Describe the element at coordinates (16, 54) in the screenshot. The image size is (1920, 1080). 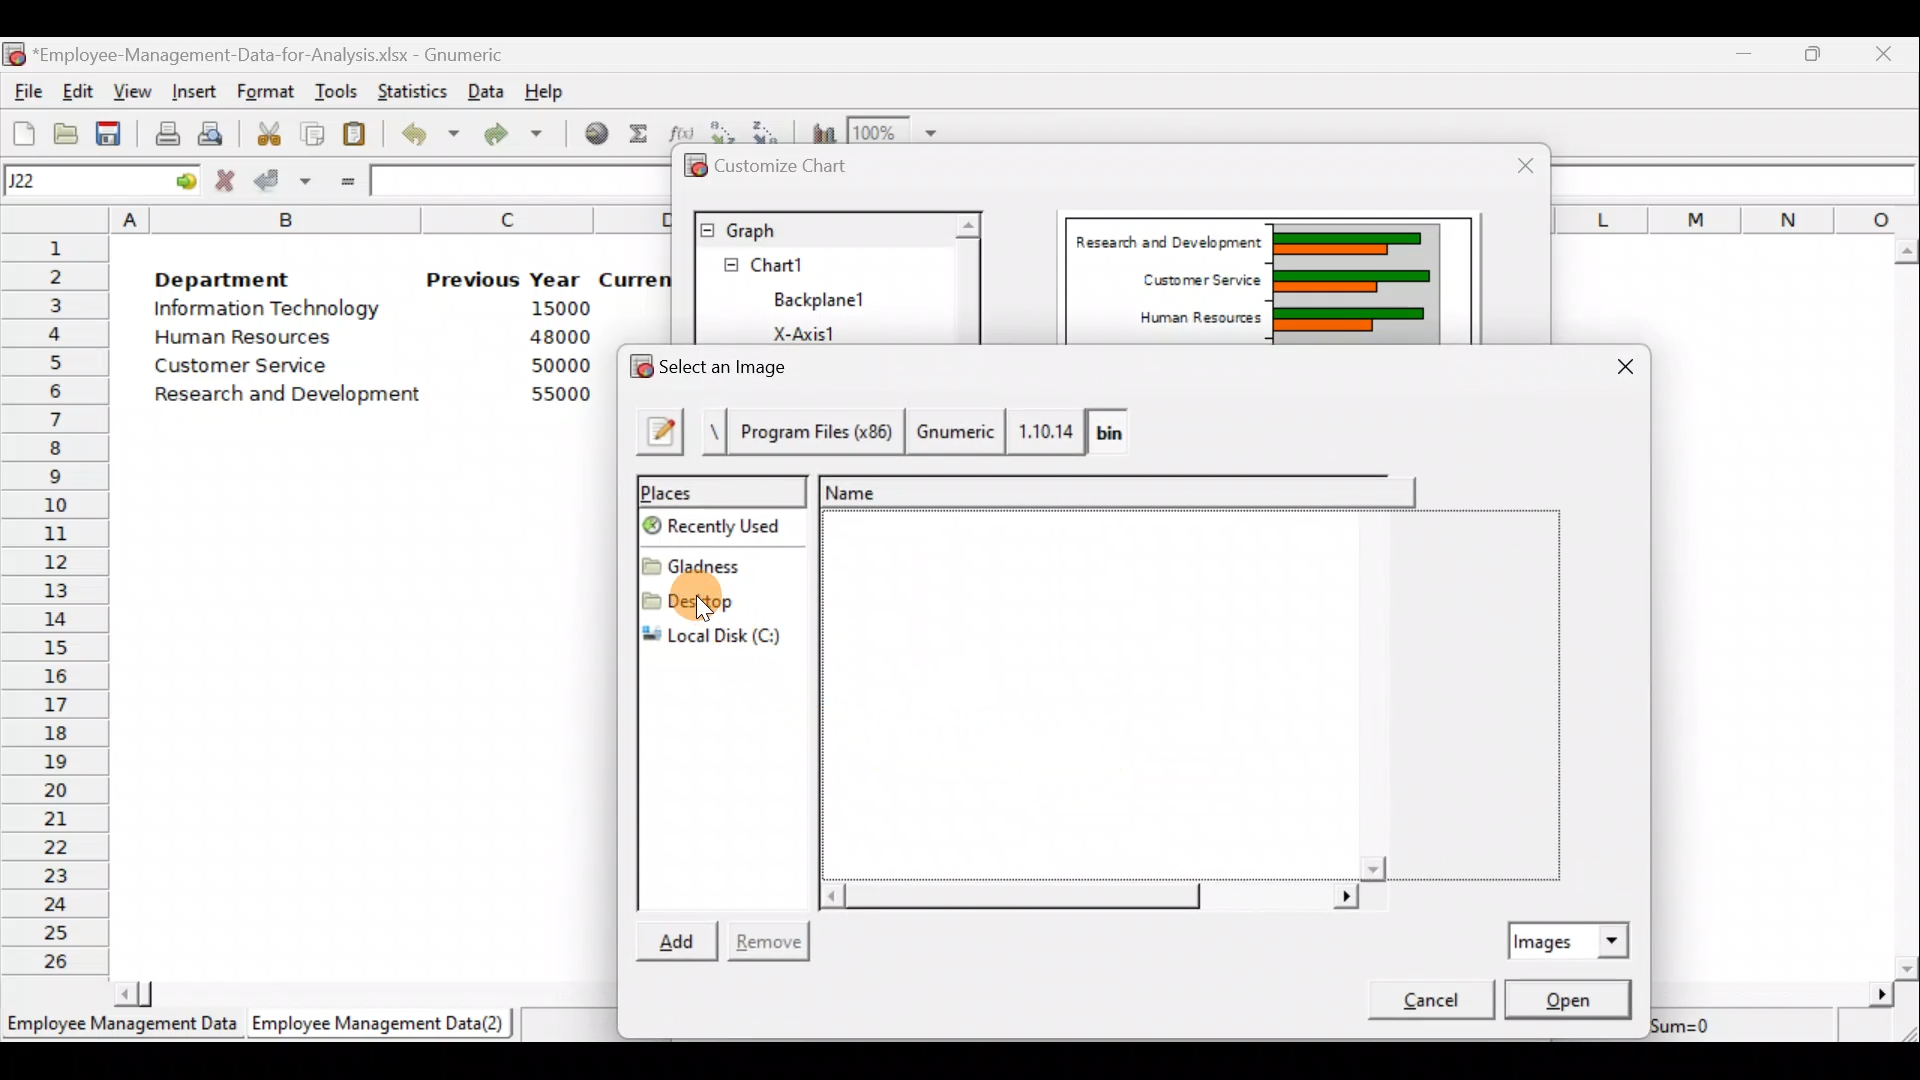
I see `Gnumeric logo` at that location.